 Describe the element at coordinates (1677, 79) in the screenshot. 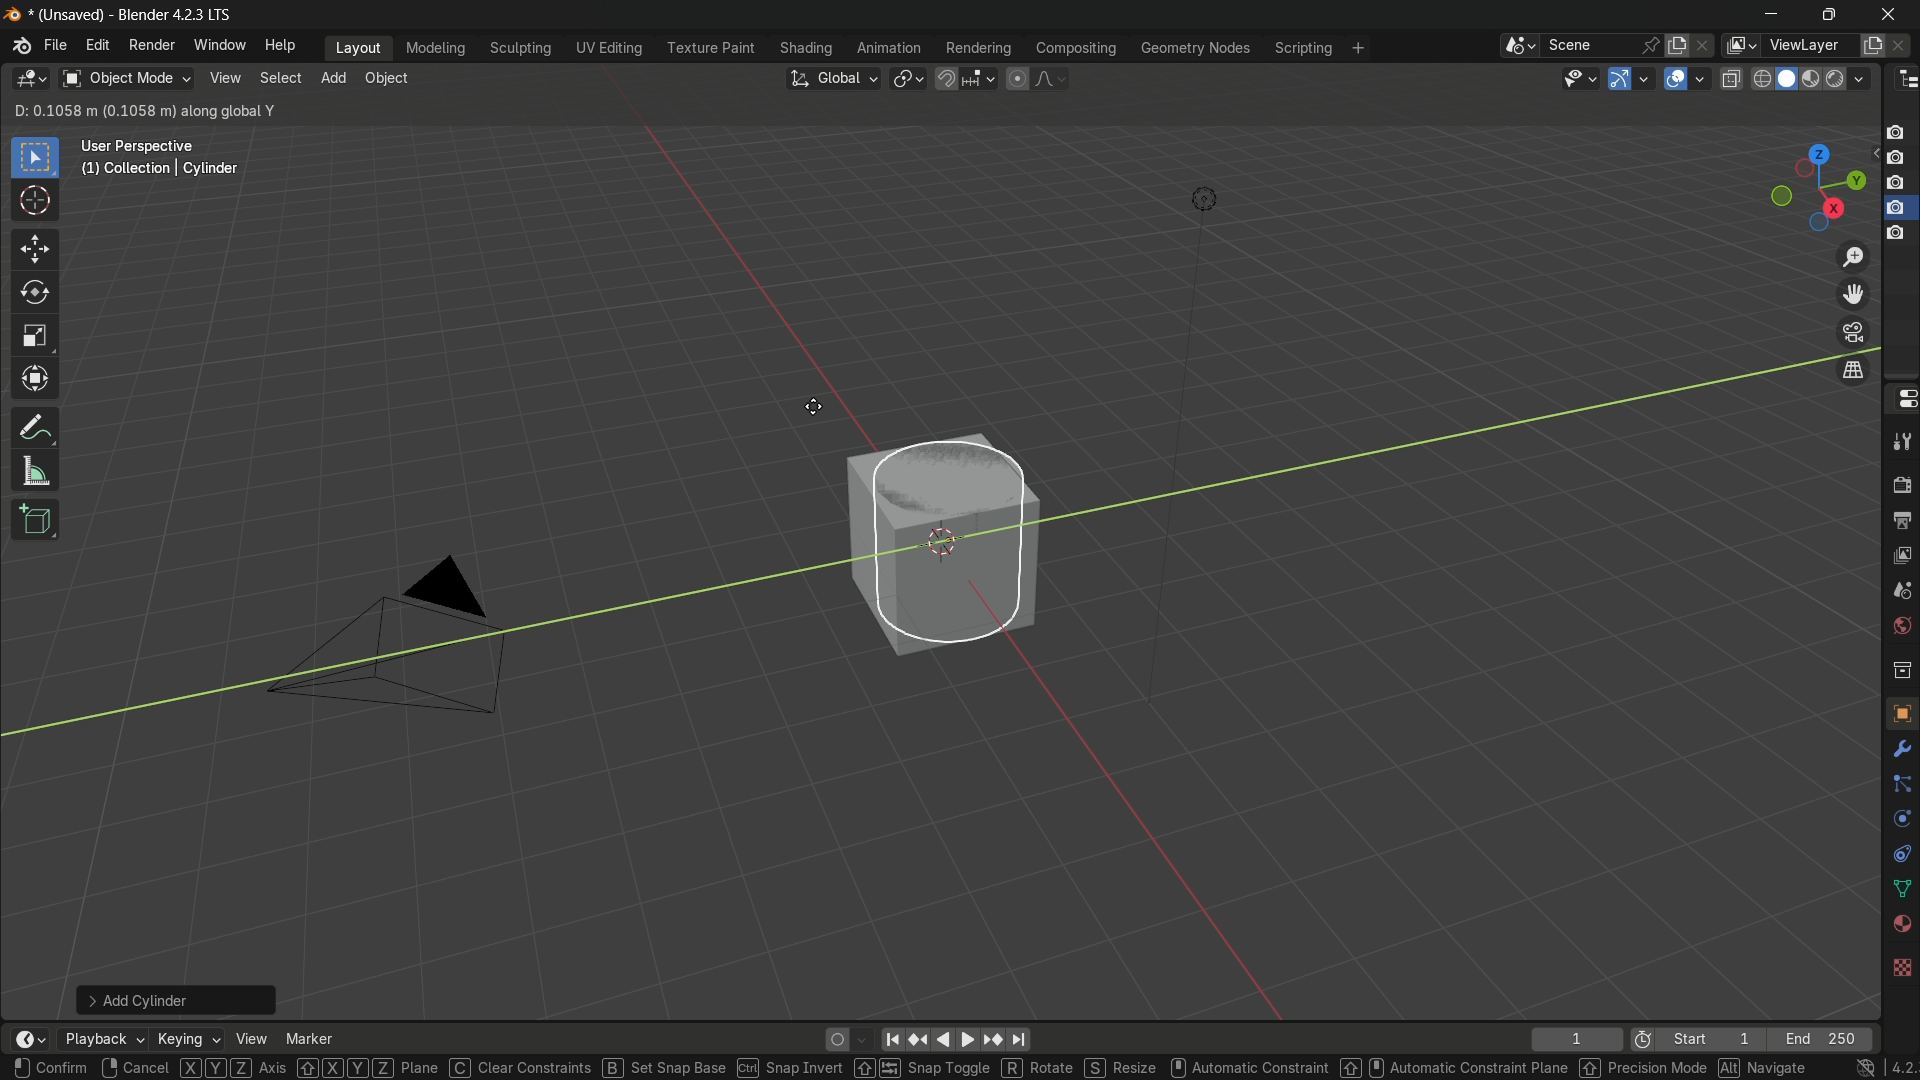

I see `show overlay` at that location.